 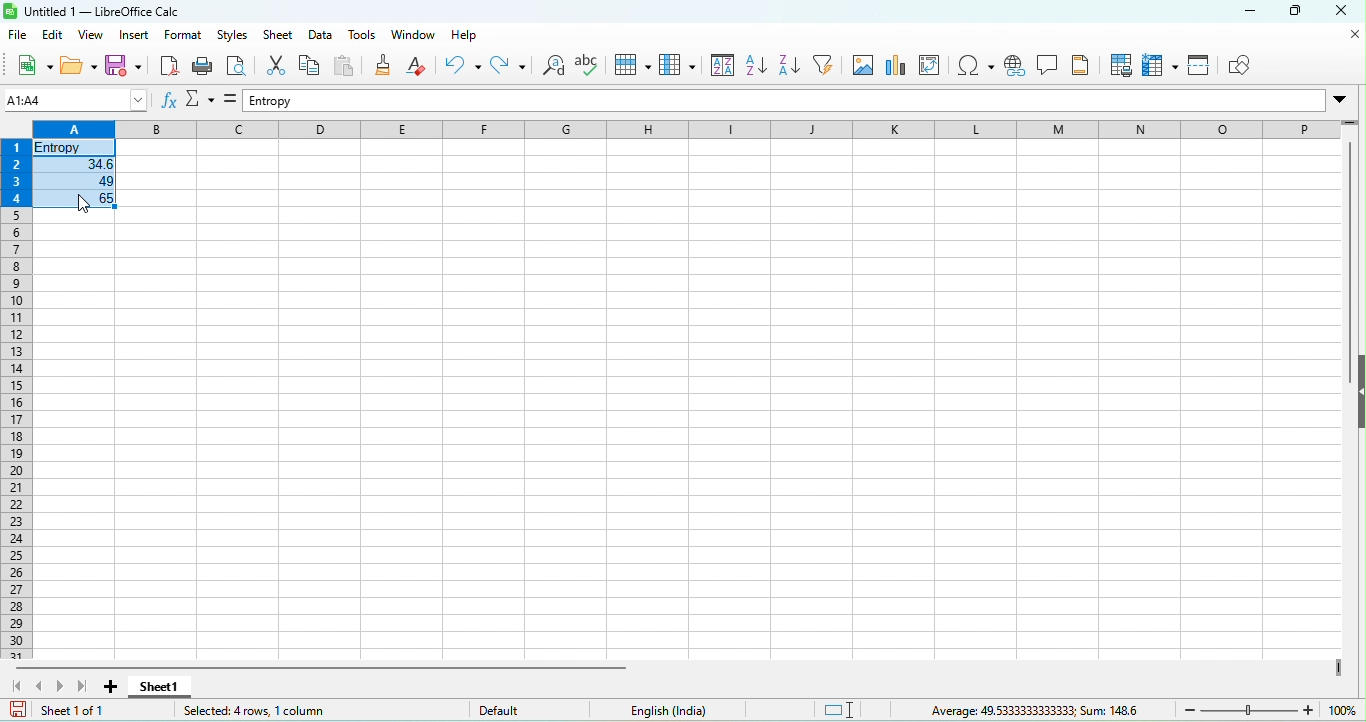 What do you see at coordinates (241, 67) in the screenshot?
I see `print preview` at bounding box center [241, 67].